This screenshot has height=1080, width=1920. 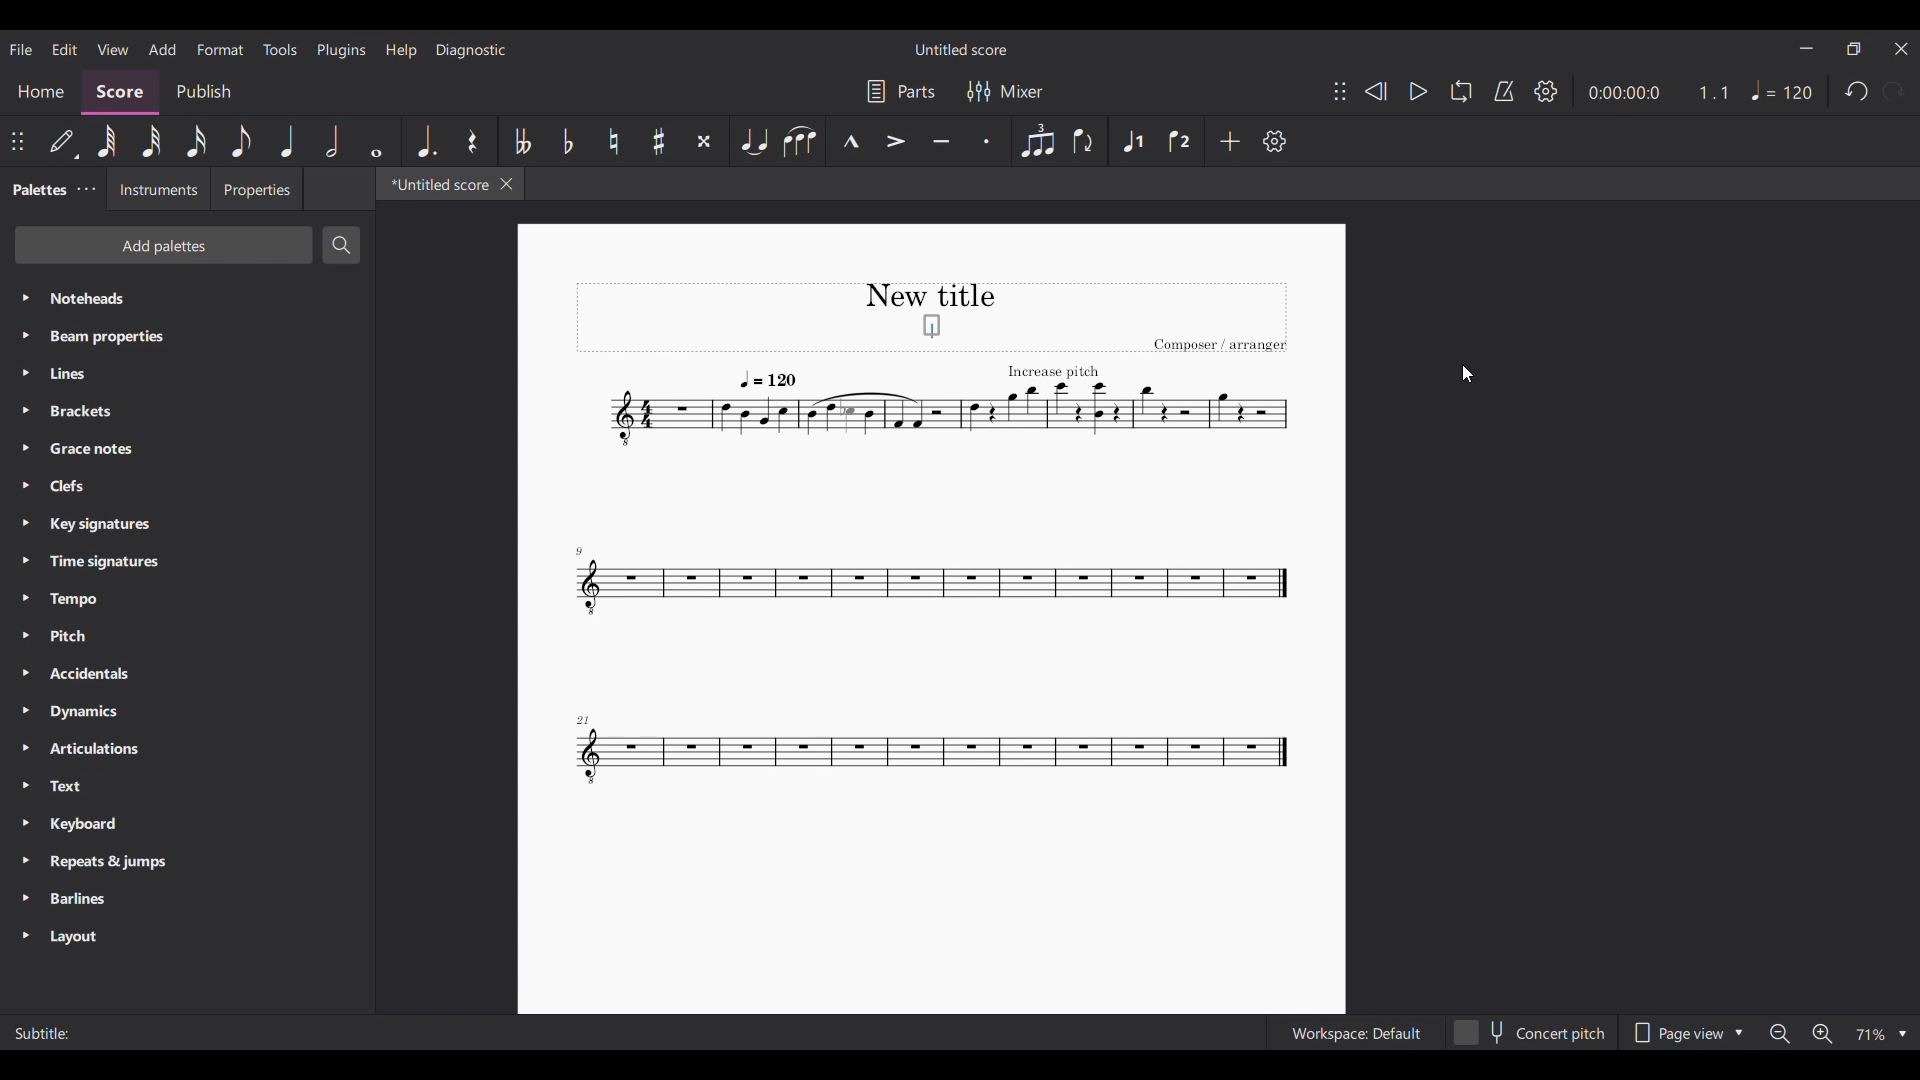 I want to click on Voice 1, so click(x=1134, y=142).